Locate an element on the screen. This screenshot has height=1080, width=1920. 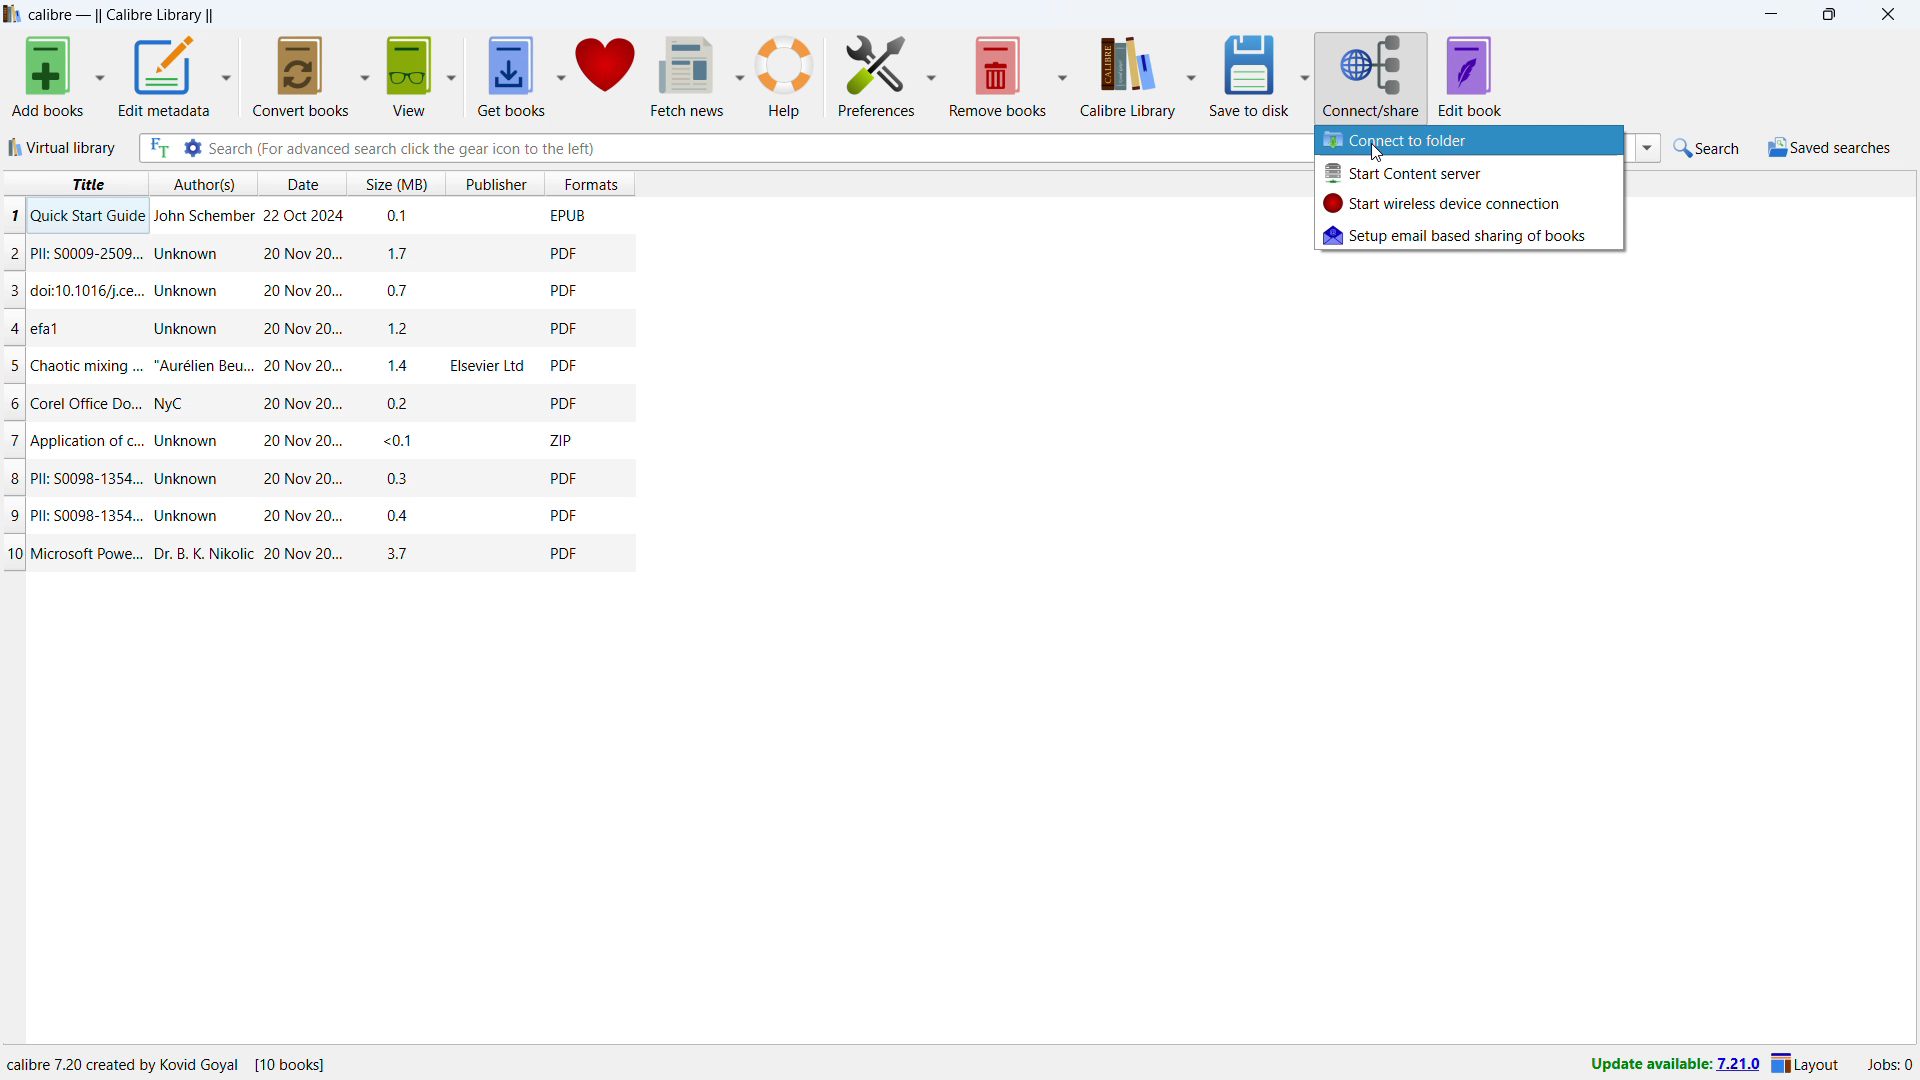
fetch news is located at coordinates (688, 75).